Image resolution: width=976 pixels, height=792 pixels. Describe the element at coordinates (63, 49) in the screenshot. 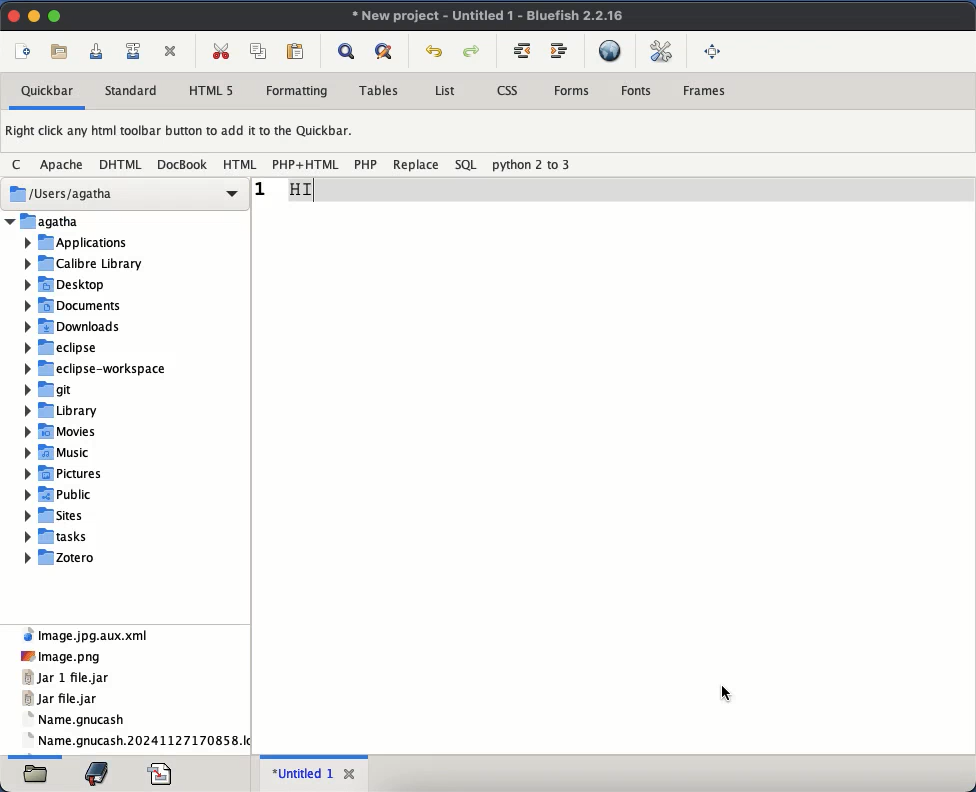

I see `open file` at that location.